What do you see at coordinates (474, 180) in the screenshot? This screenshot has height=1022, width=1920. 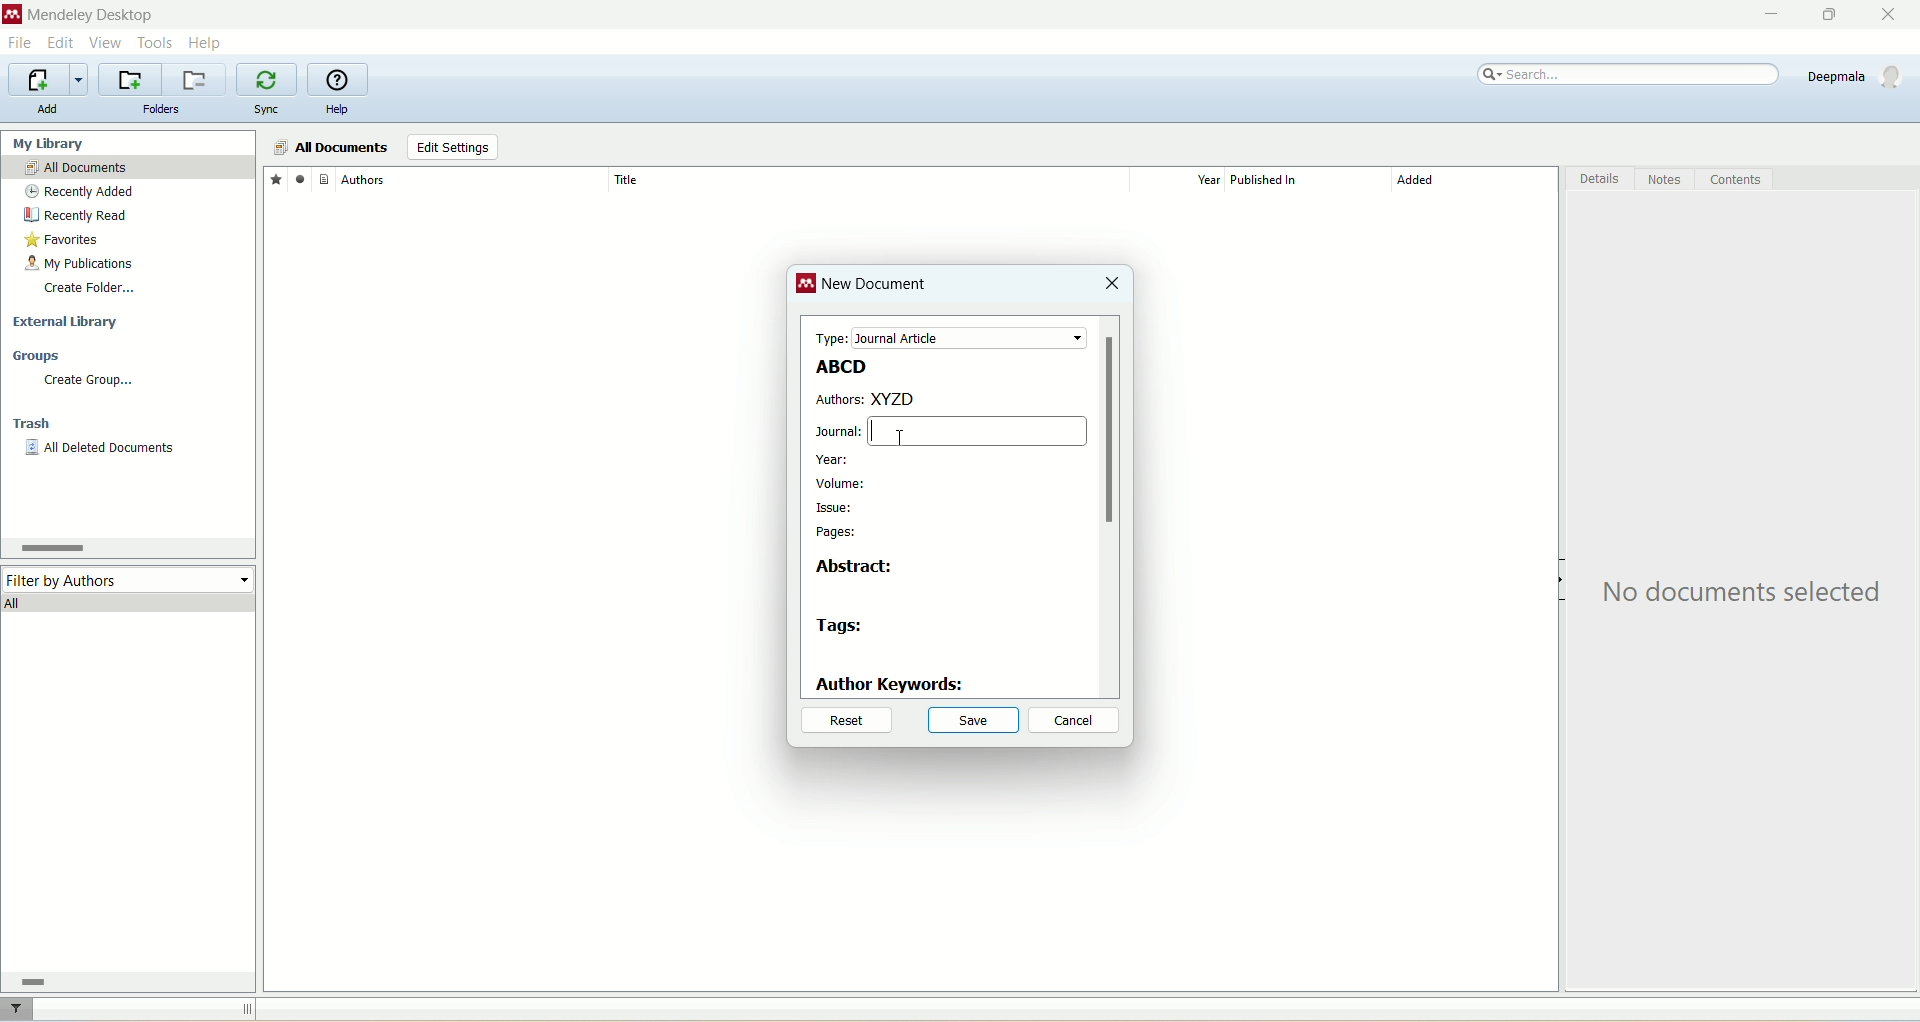 I see `author` at bounding box center [474, 180].